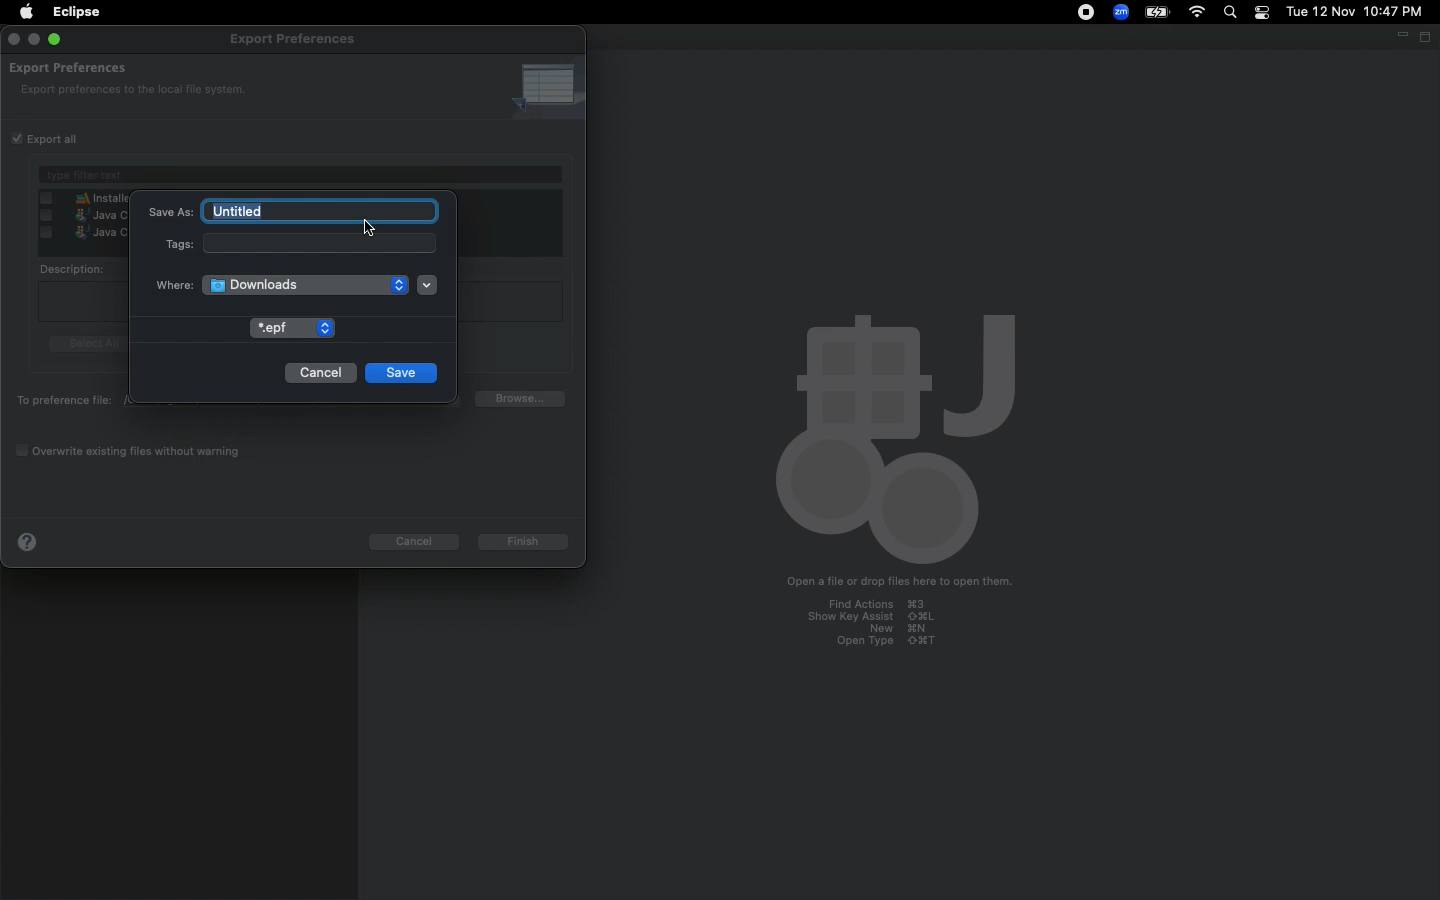  I want to click on body palette, so click(891, 435).